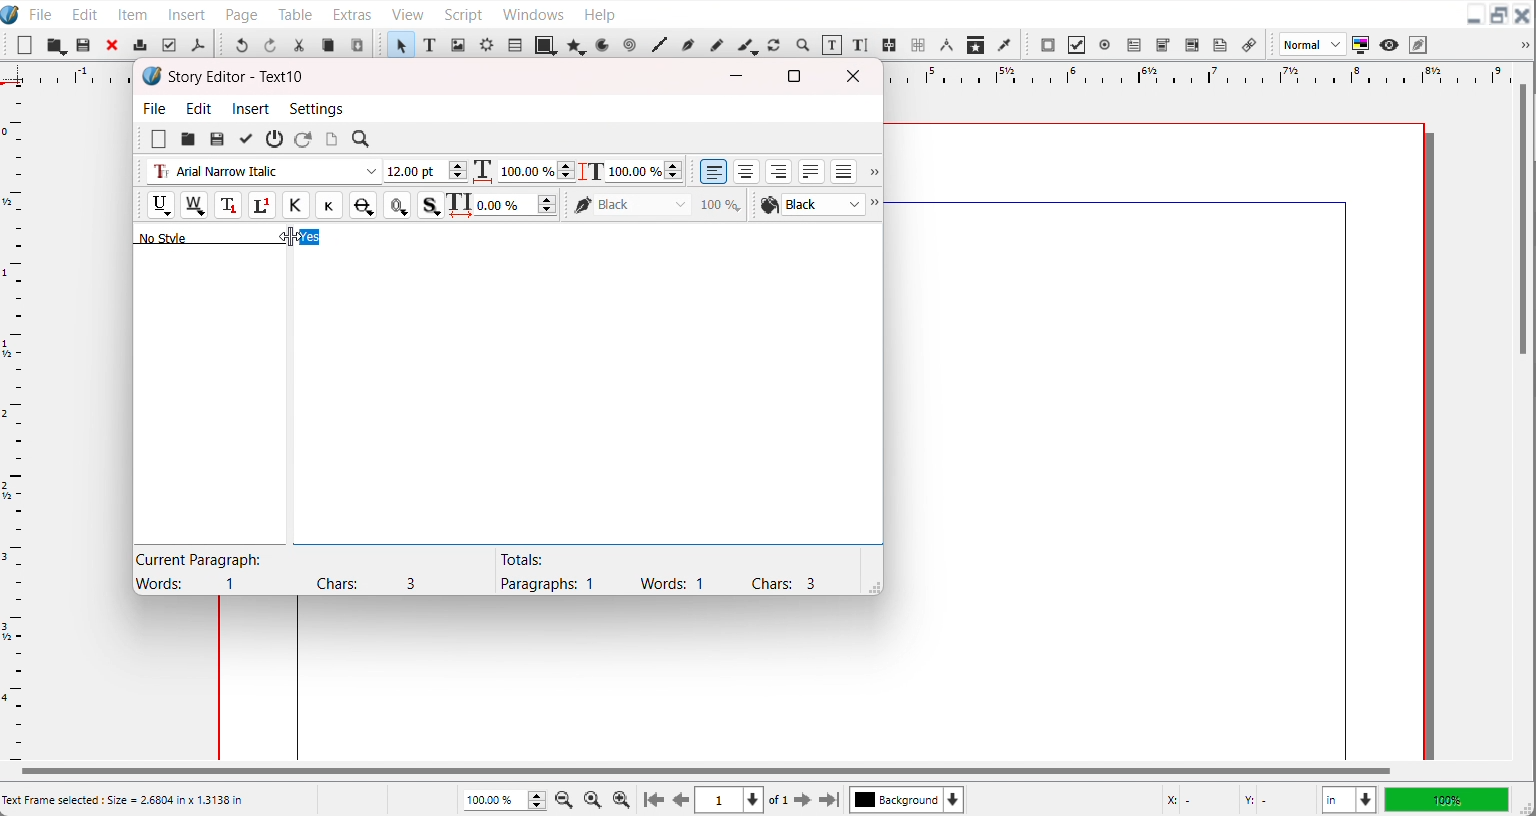 The width and height of the screenshot is (1536, 816). I want to click on Cut, so click(299, 45).